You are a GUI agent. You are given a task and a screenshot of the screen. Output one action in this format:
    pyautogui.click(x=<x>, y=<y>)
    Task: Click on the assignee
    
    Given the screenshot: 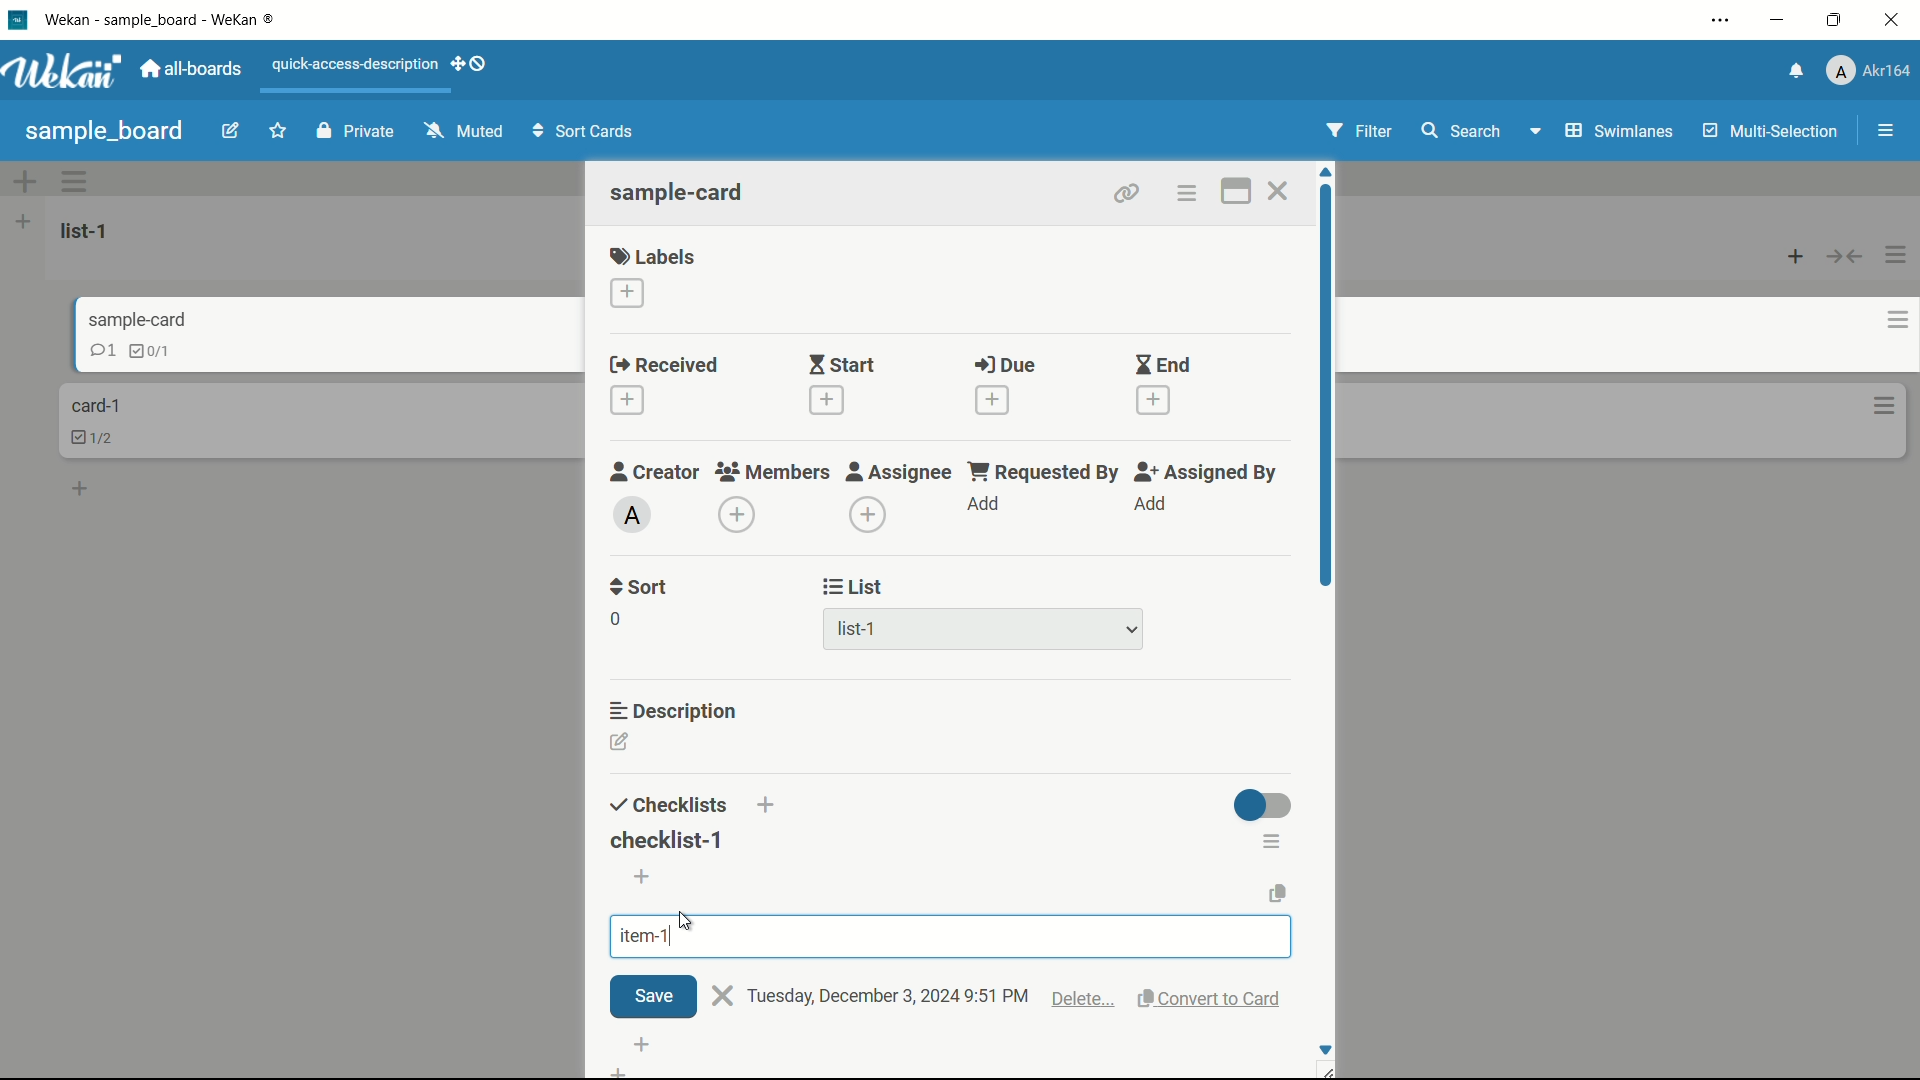 What is the action you would take?
    pyautogui.click(x=901, y=472)
    